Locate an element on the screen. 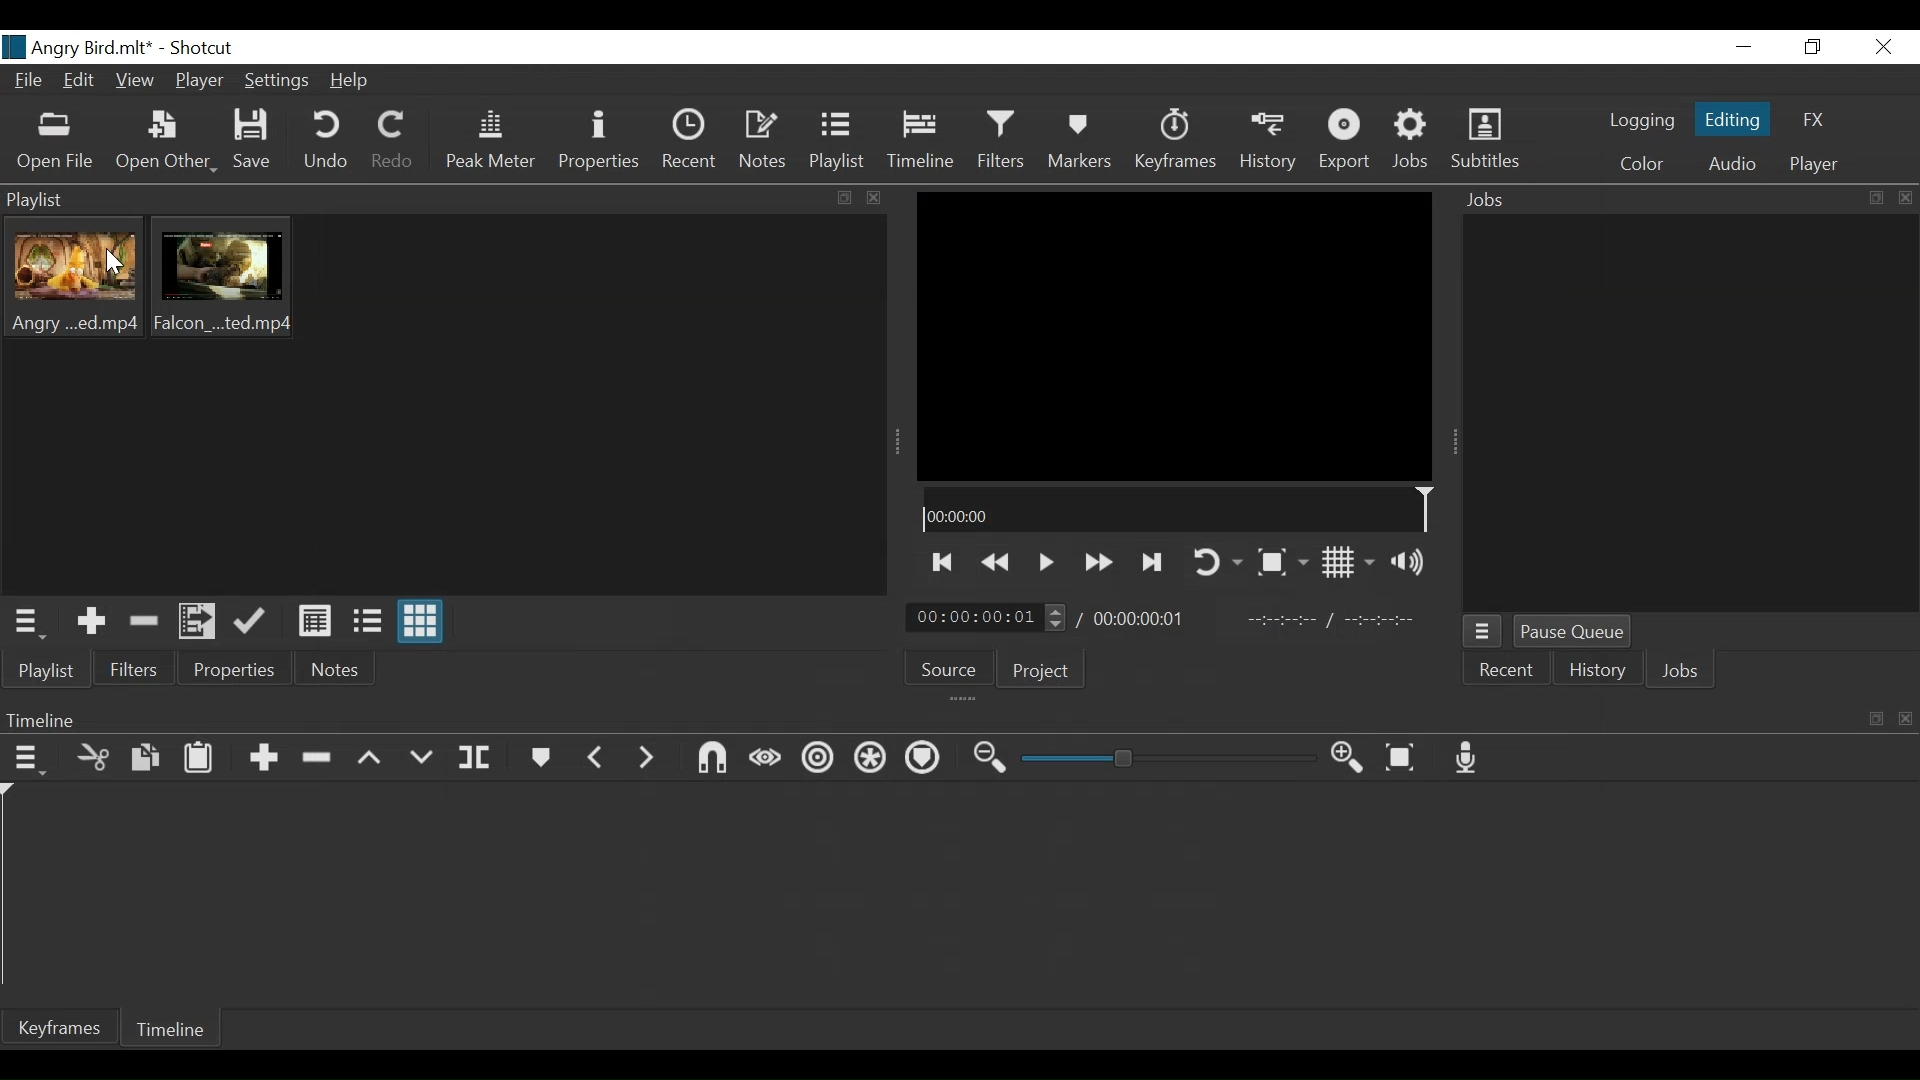 The image size is (1920, 1080). Zoom timeline to fit is located at coordinates (1402, 757).